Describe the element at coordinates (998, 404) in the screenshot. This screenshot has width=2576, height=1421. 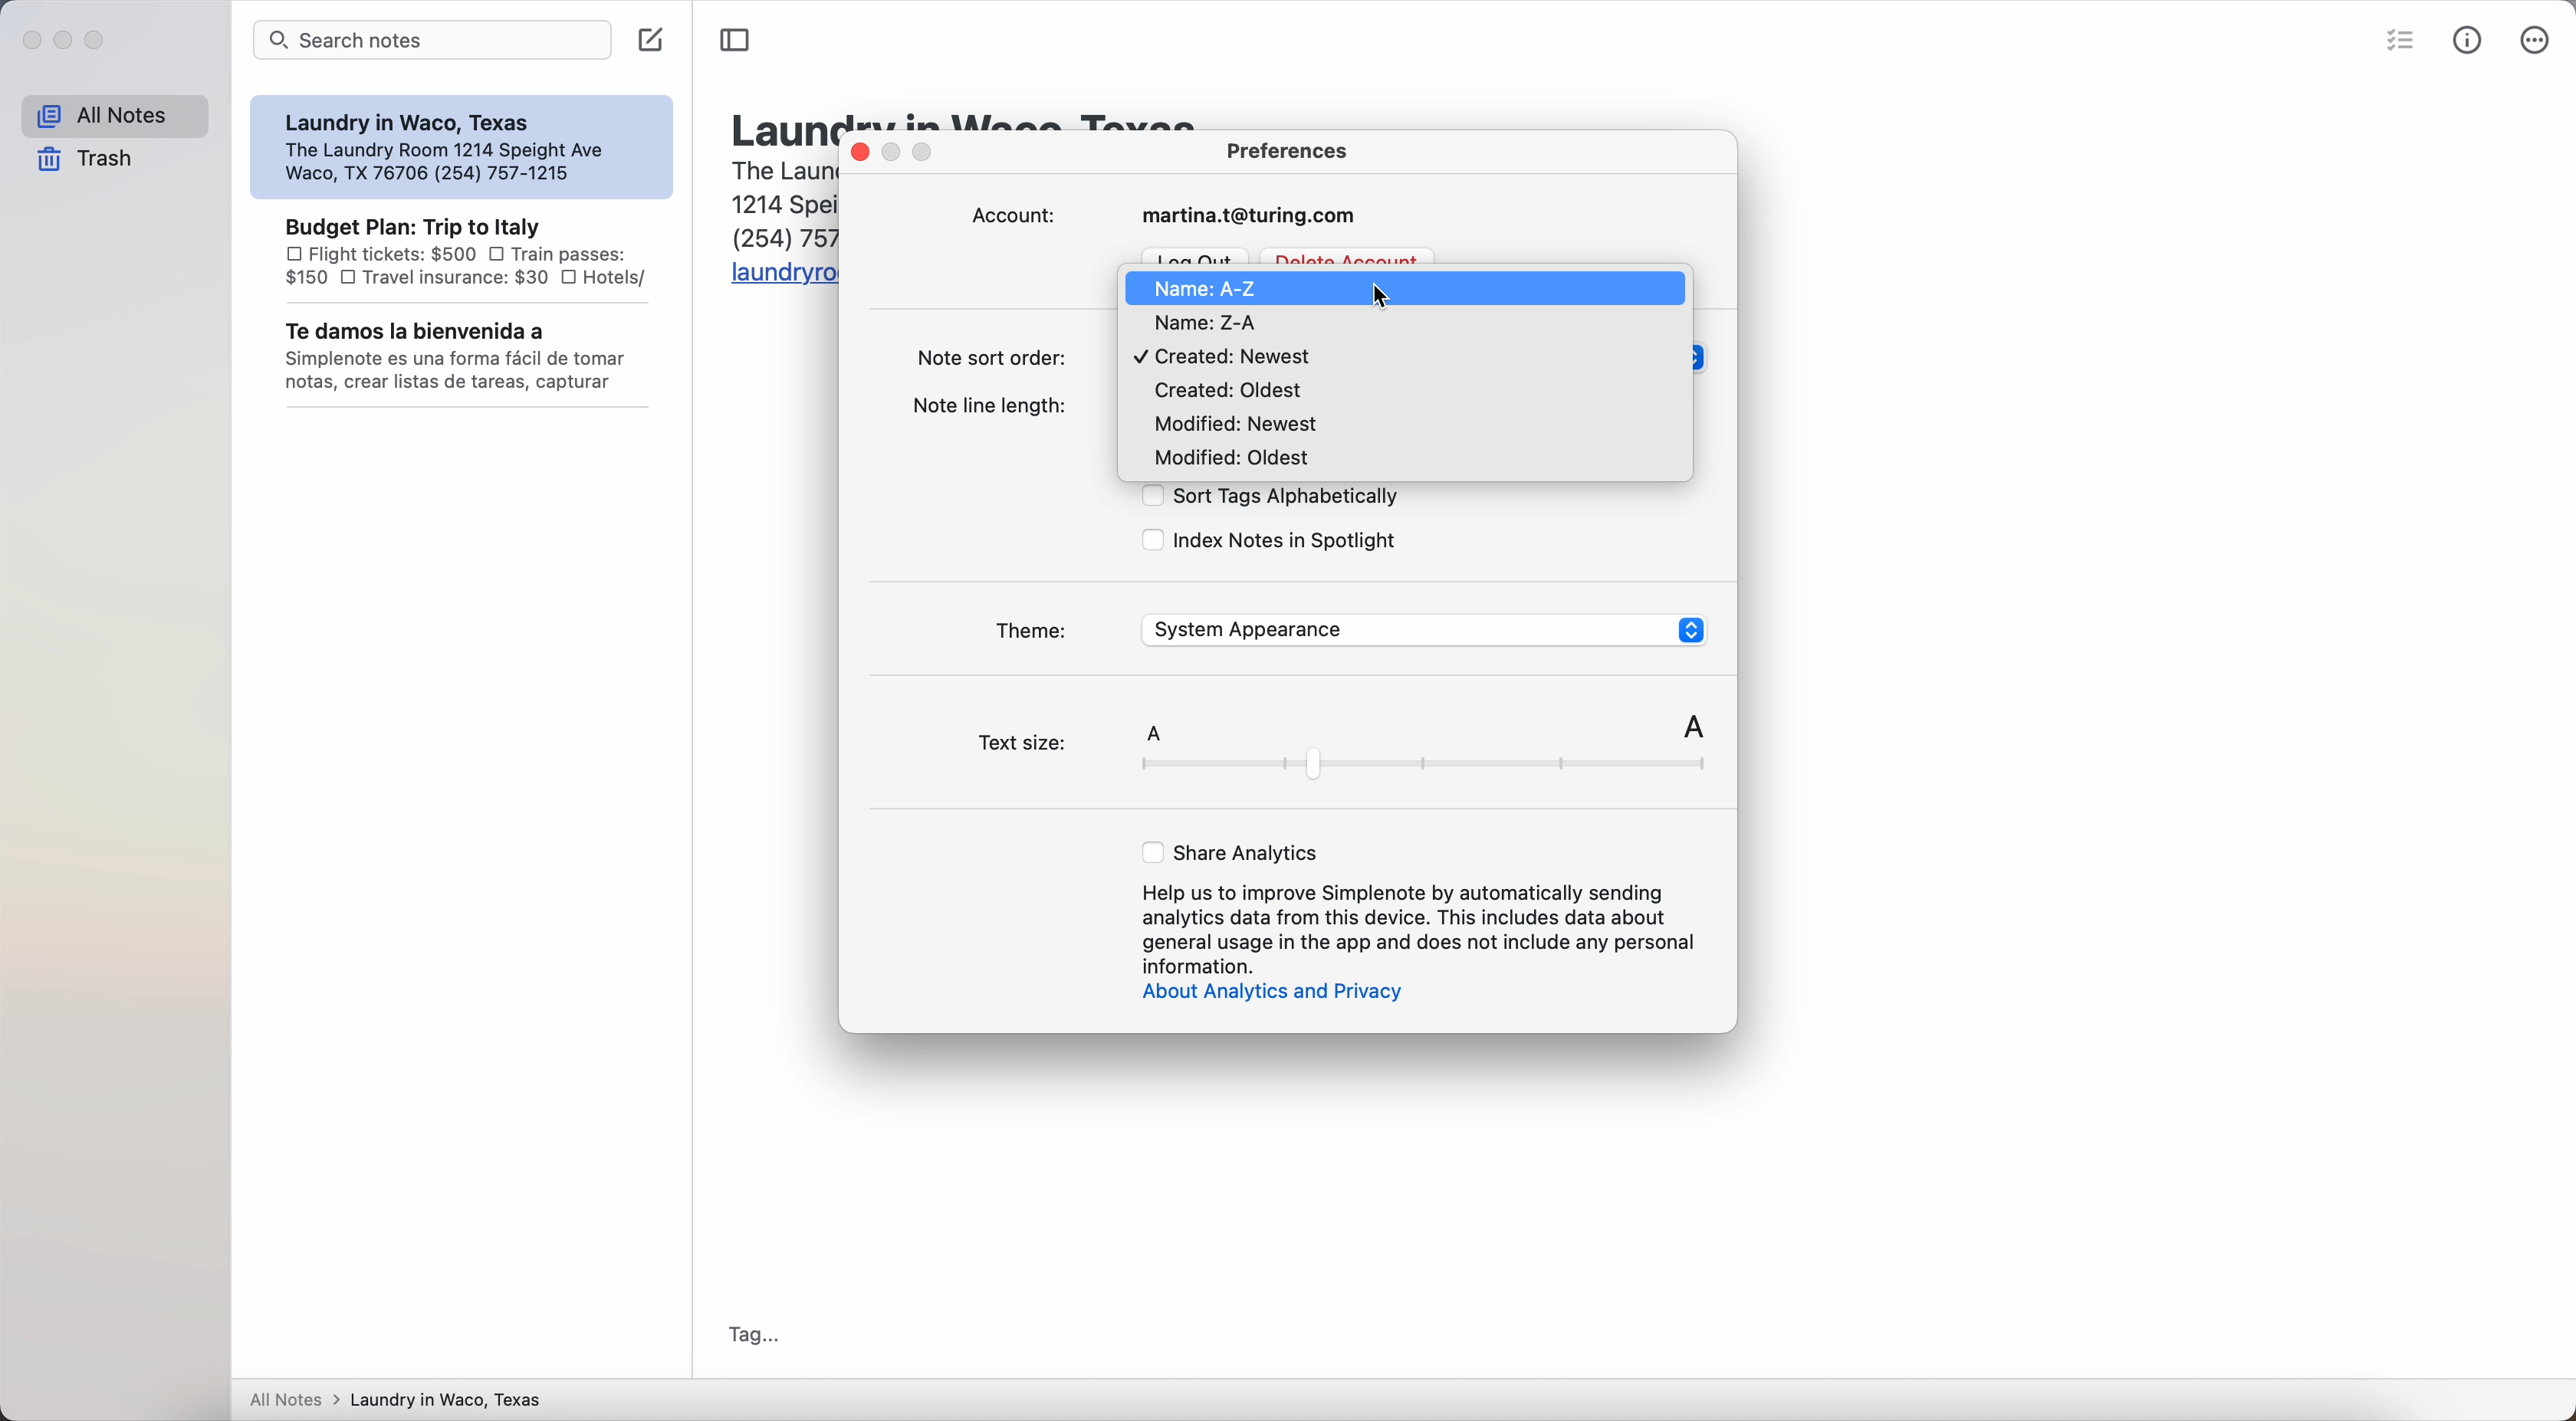
I see `note line length` at that location.